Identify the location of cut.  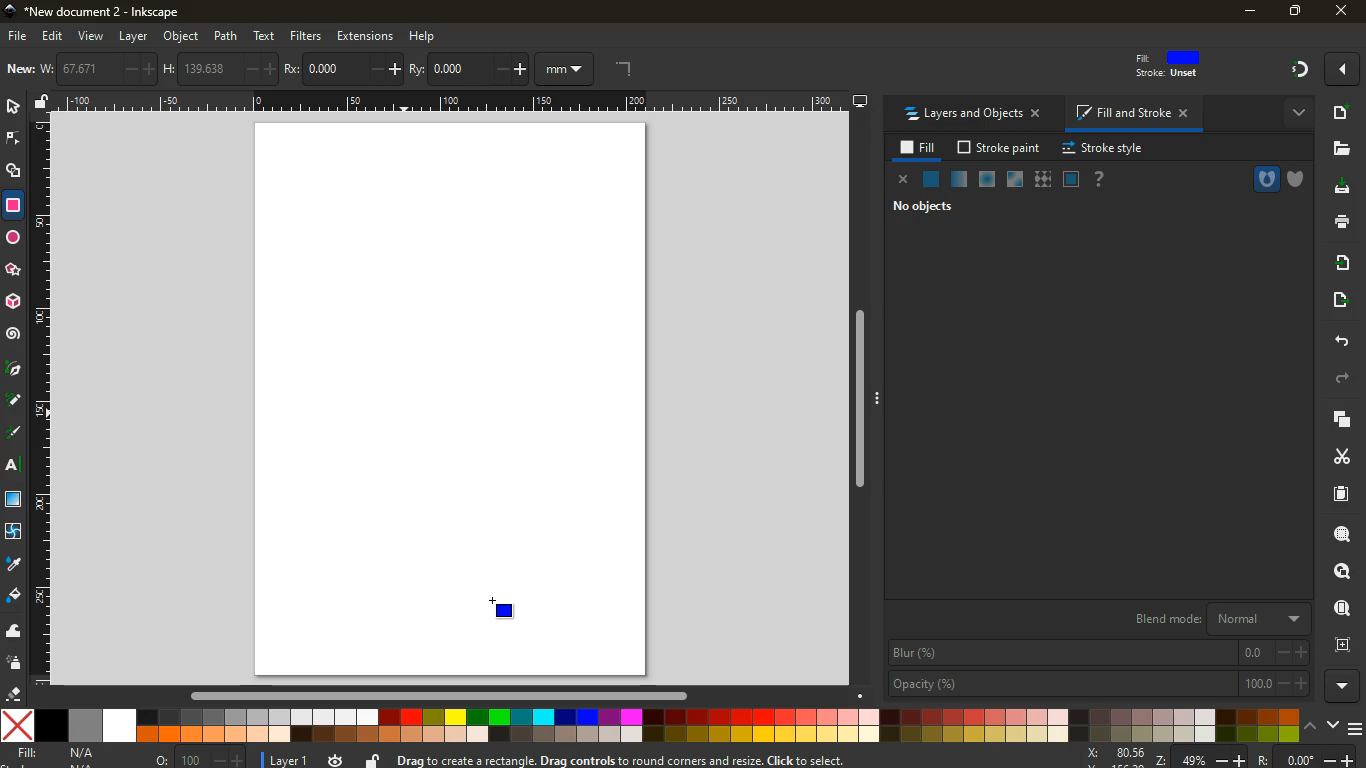
(1337, 456).